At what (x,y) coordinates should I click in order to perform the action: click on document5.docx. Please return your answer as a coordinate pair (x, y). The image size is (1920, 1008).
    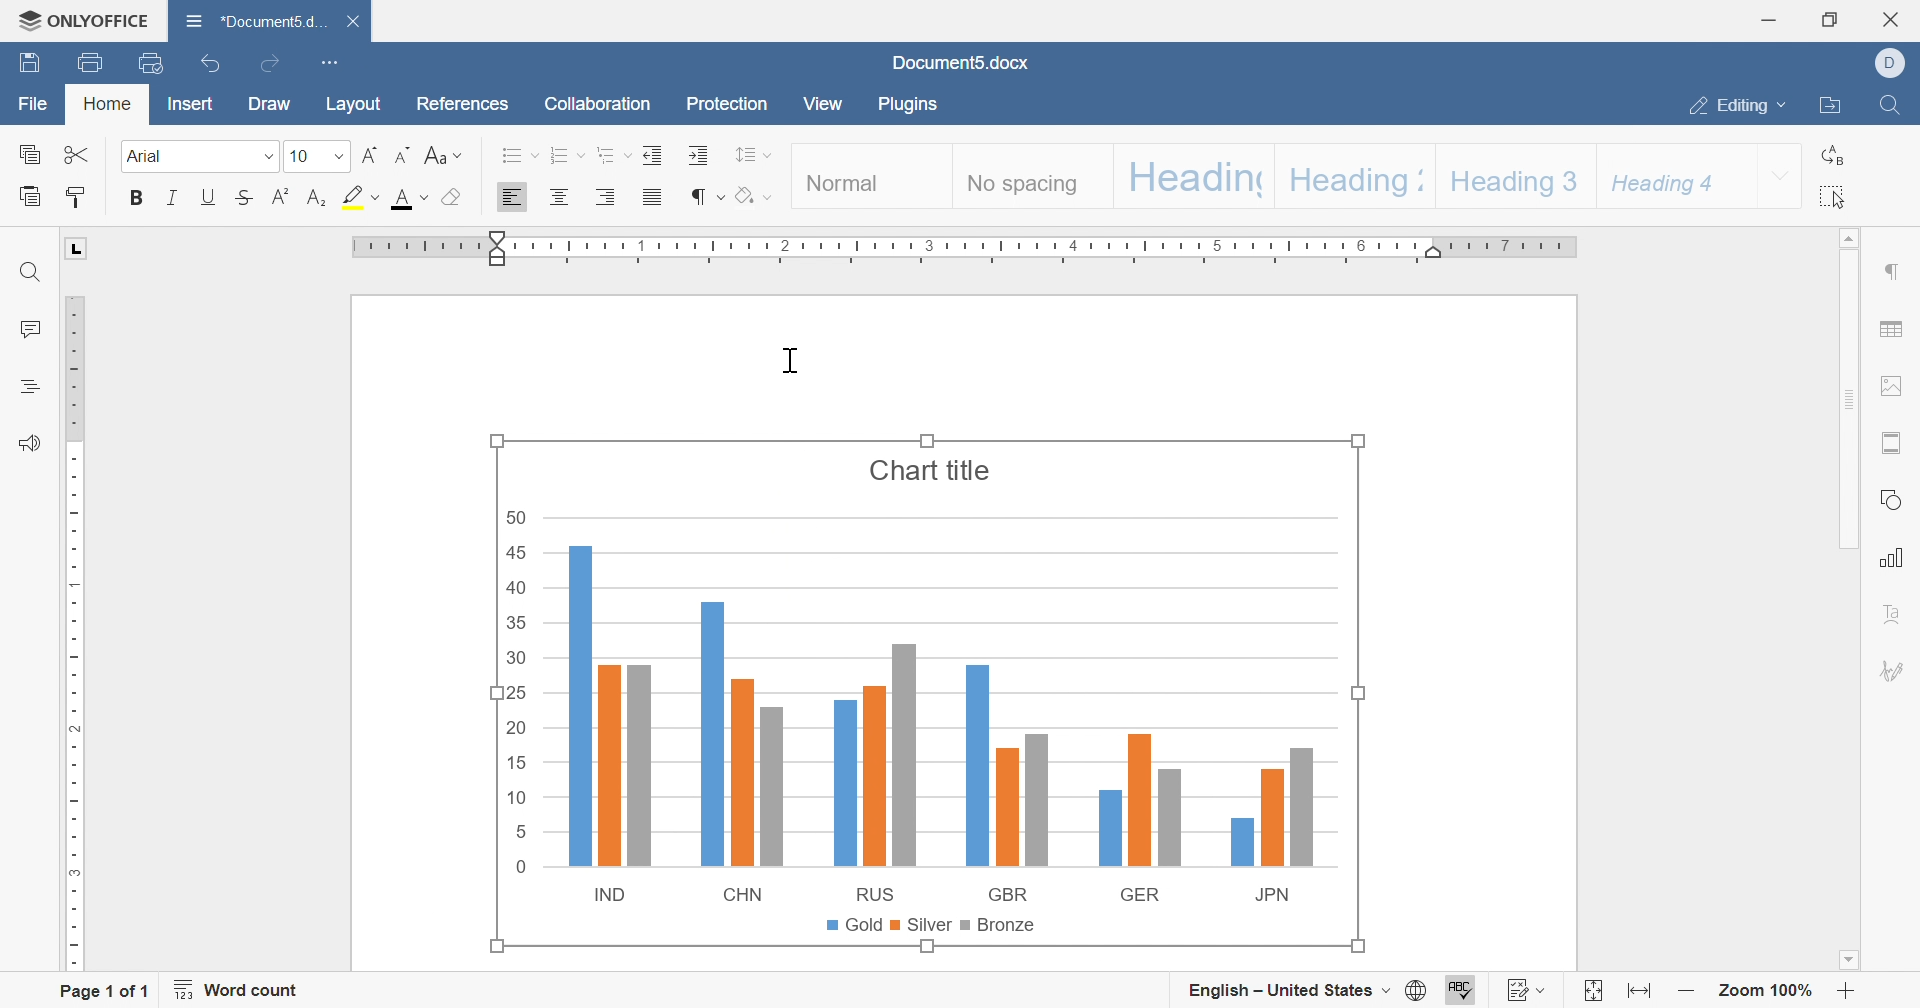
    Looking at the image, I should click on (959, 62).